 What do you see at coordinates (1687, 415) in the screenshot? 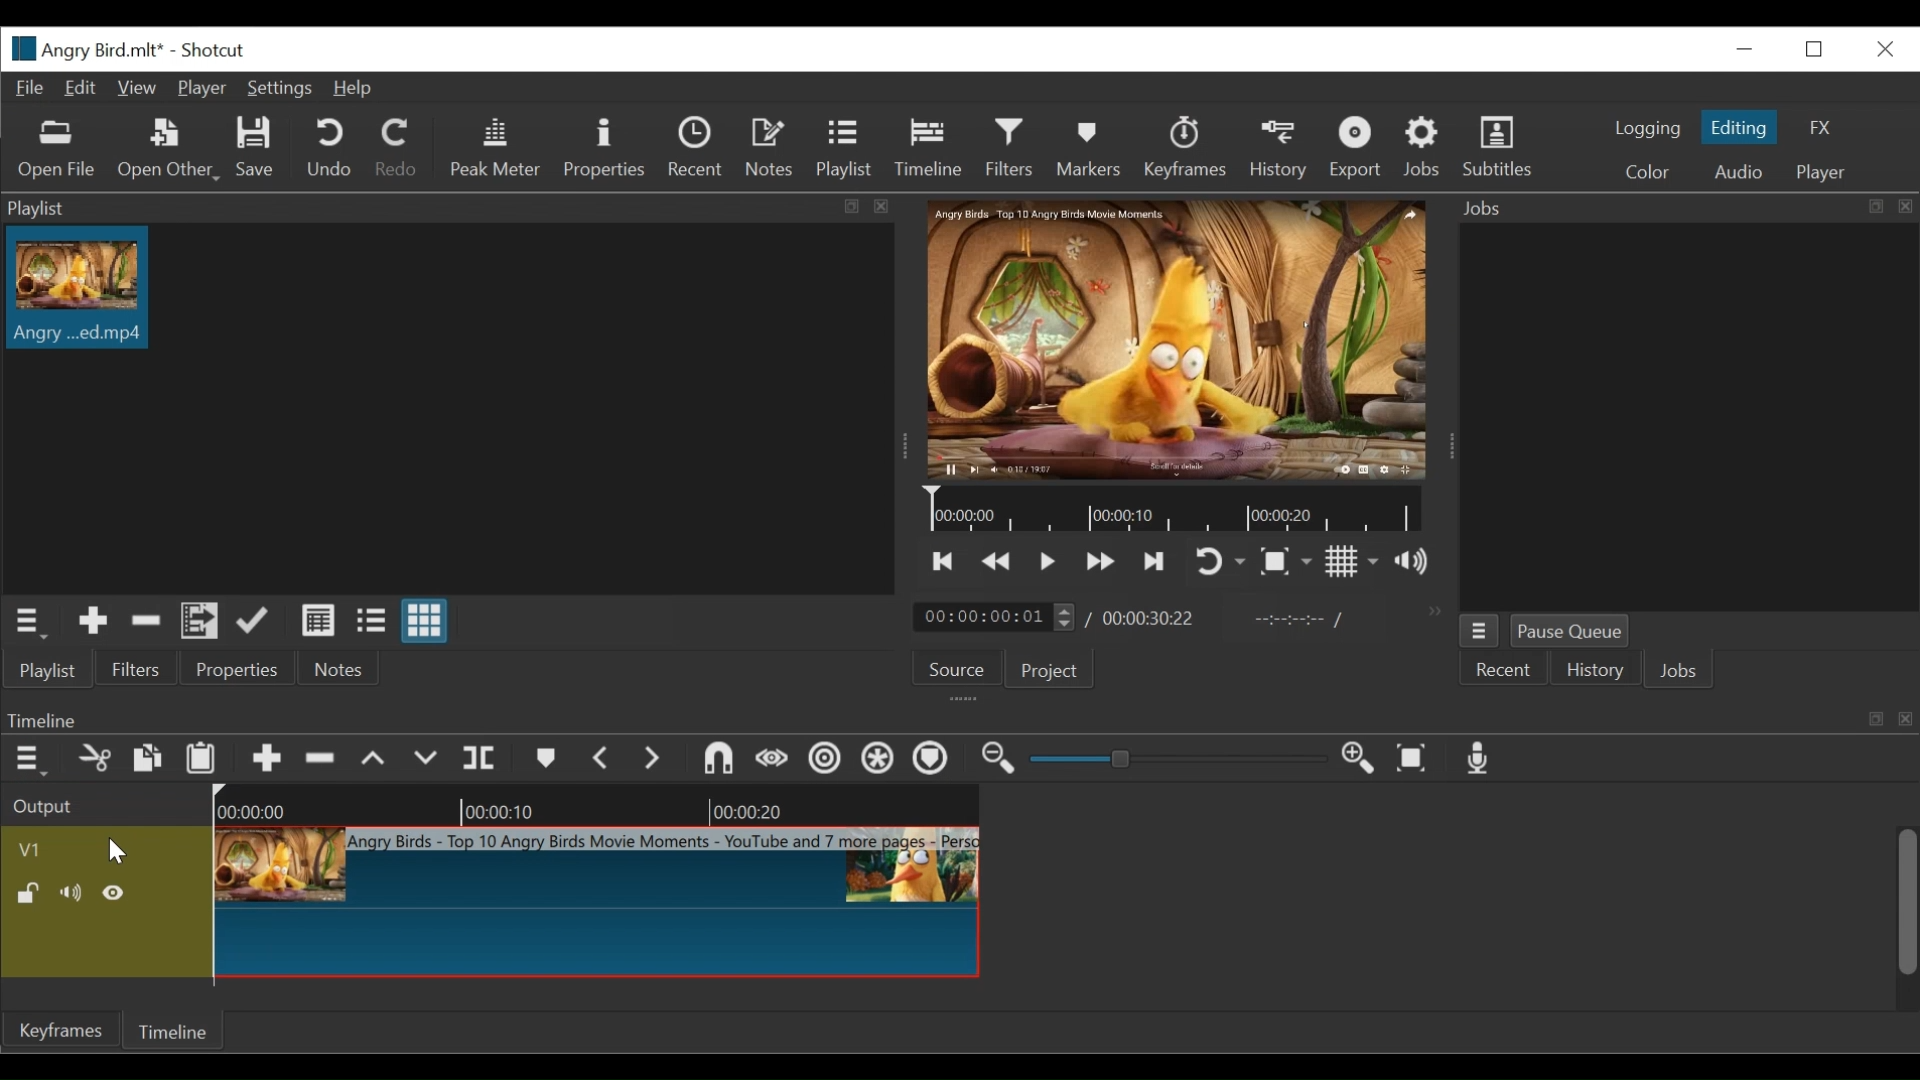
I see `Jobs Panel` at bounding box center [1687, 415].